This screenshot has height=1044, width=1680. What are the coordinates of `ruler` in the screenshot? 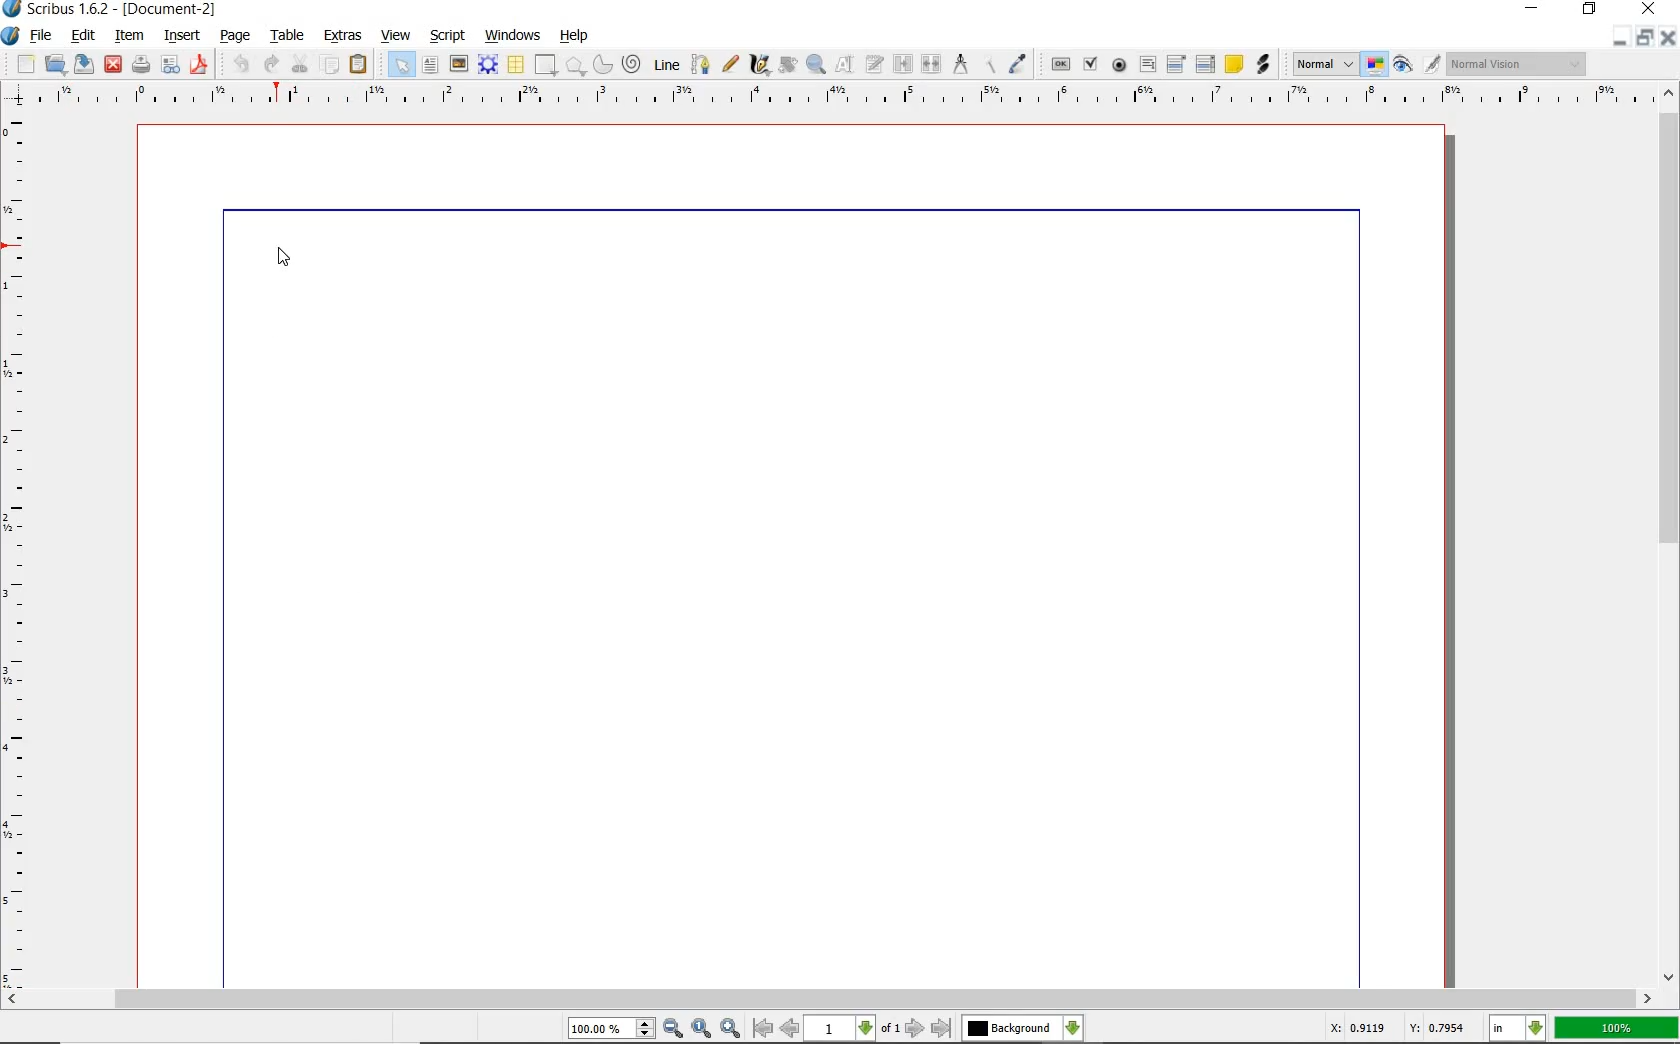 It's located at (18, 551).